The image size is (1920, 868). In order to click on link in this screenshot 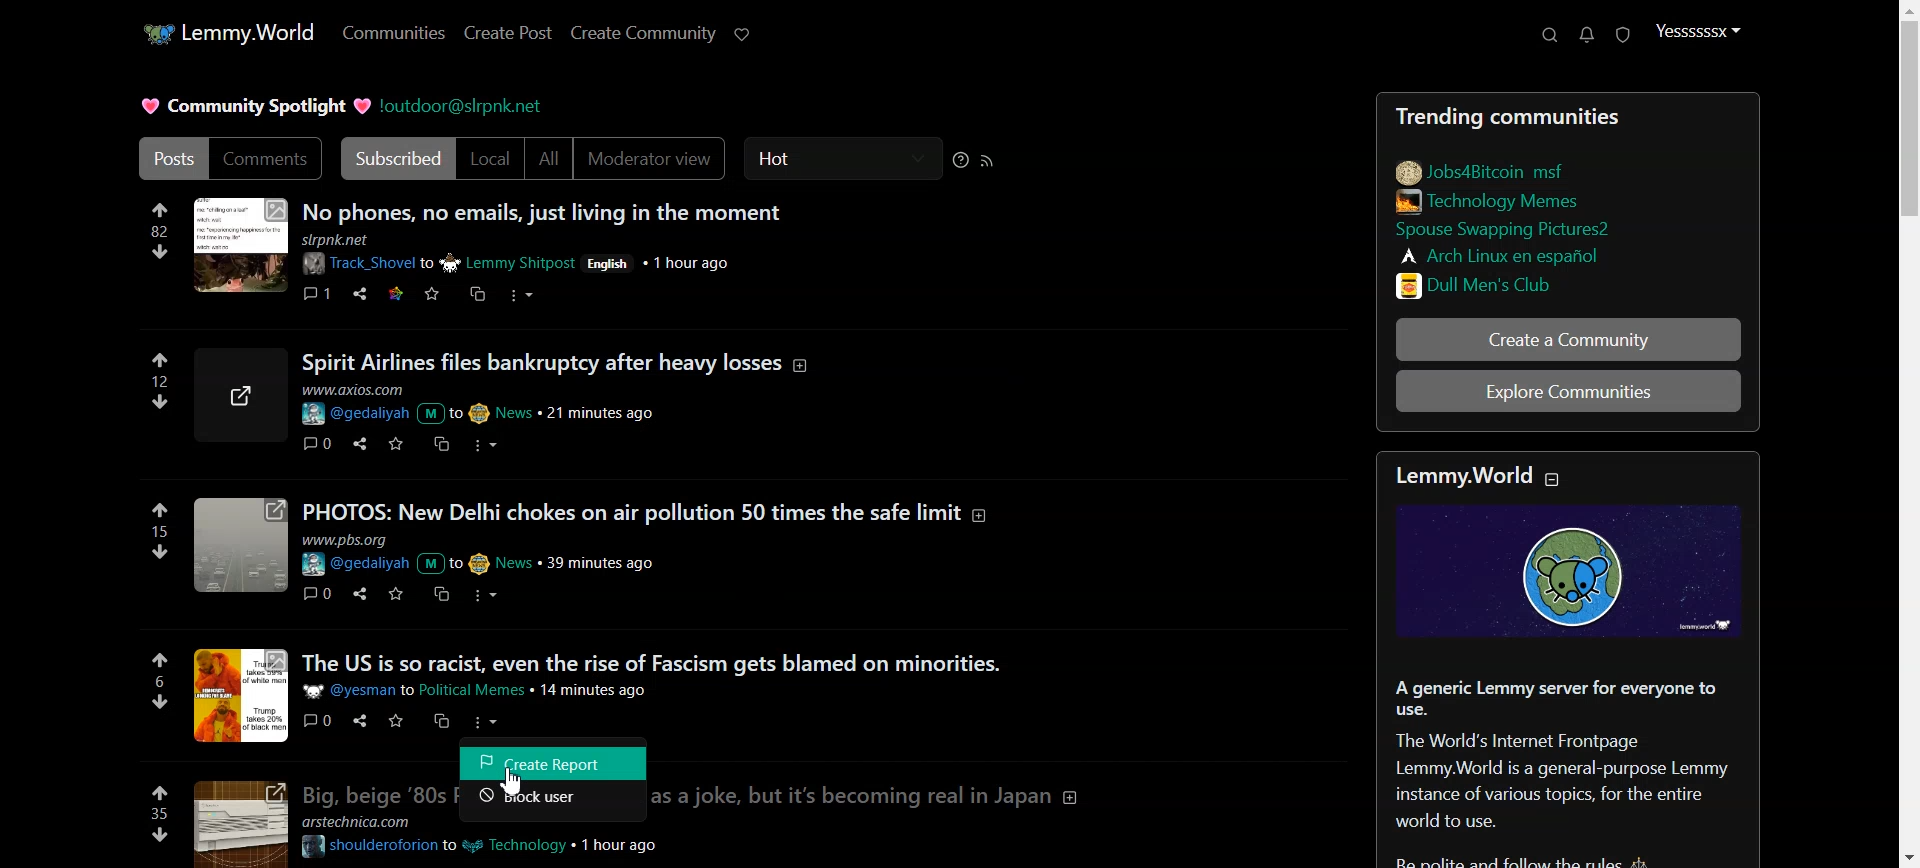, I will do `click(1496, 200)`.